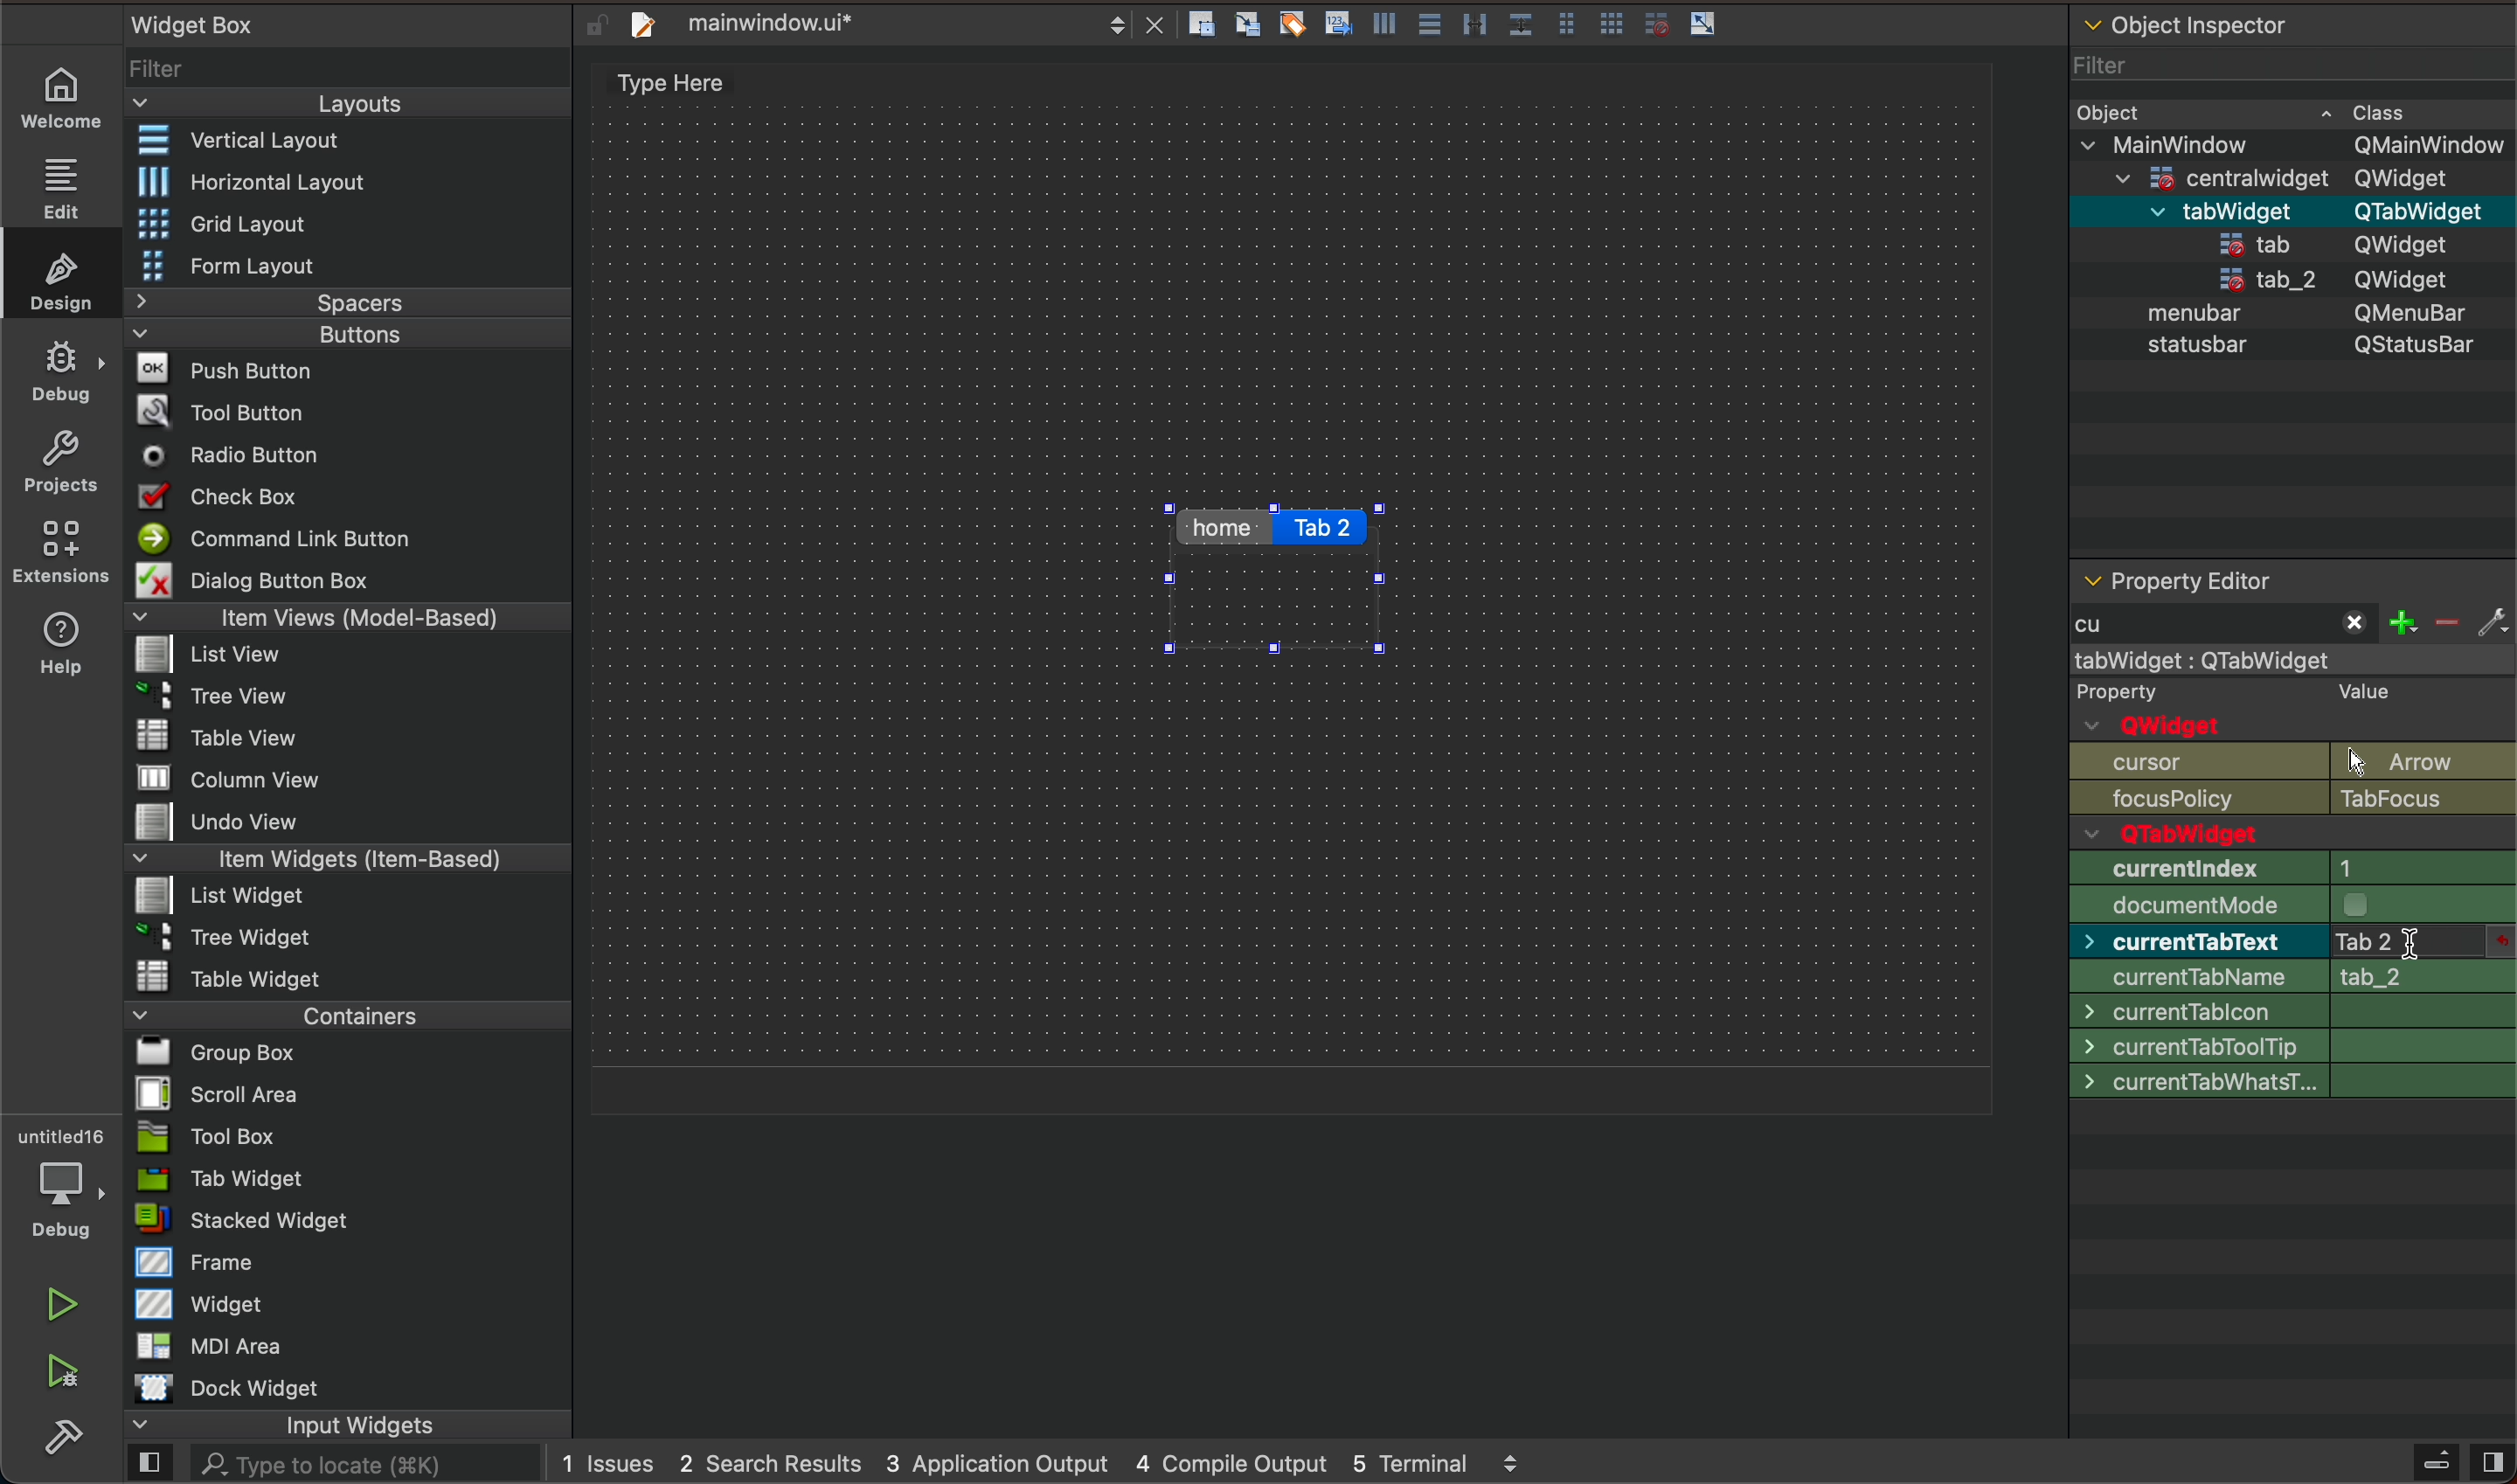  I want to click on Push Button, so click(210, 369).